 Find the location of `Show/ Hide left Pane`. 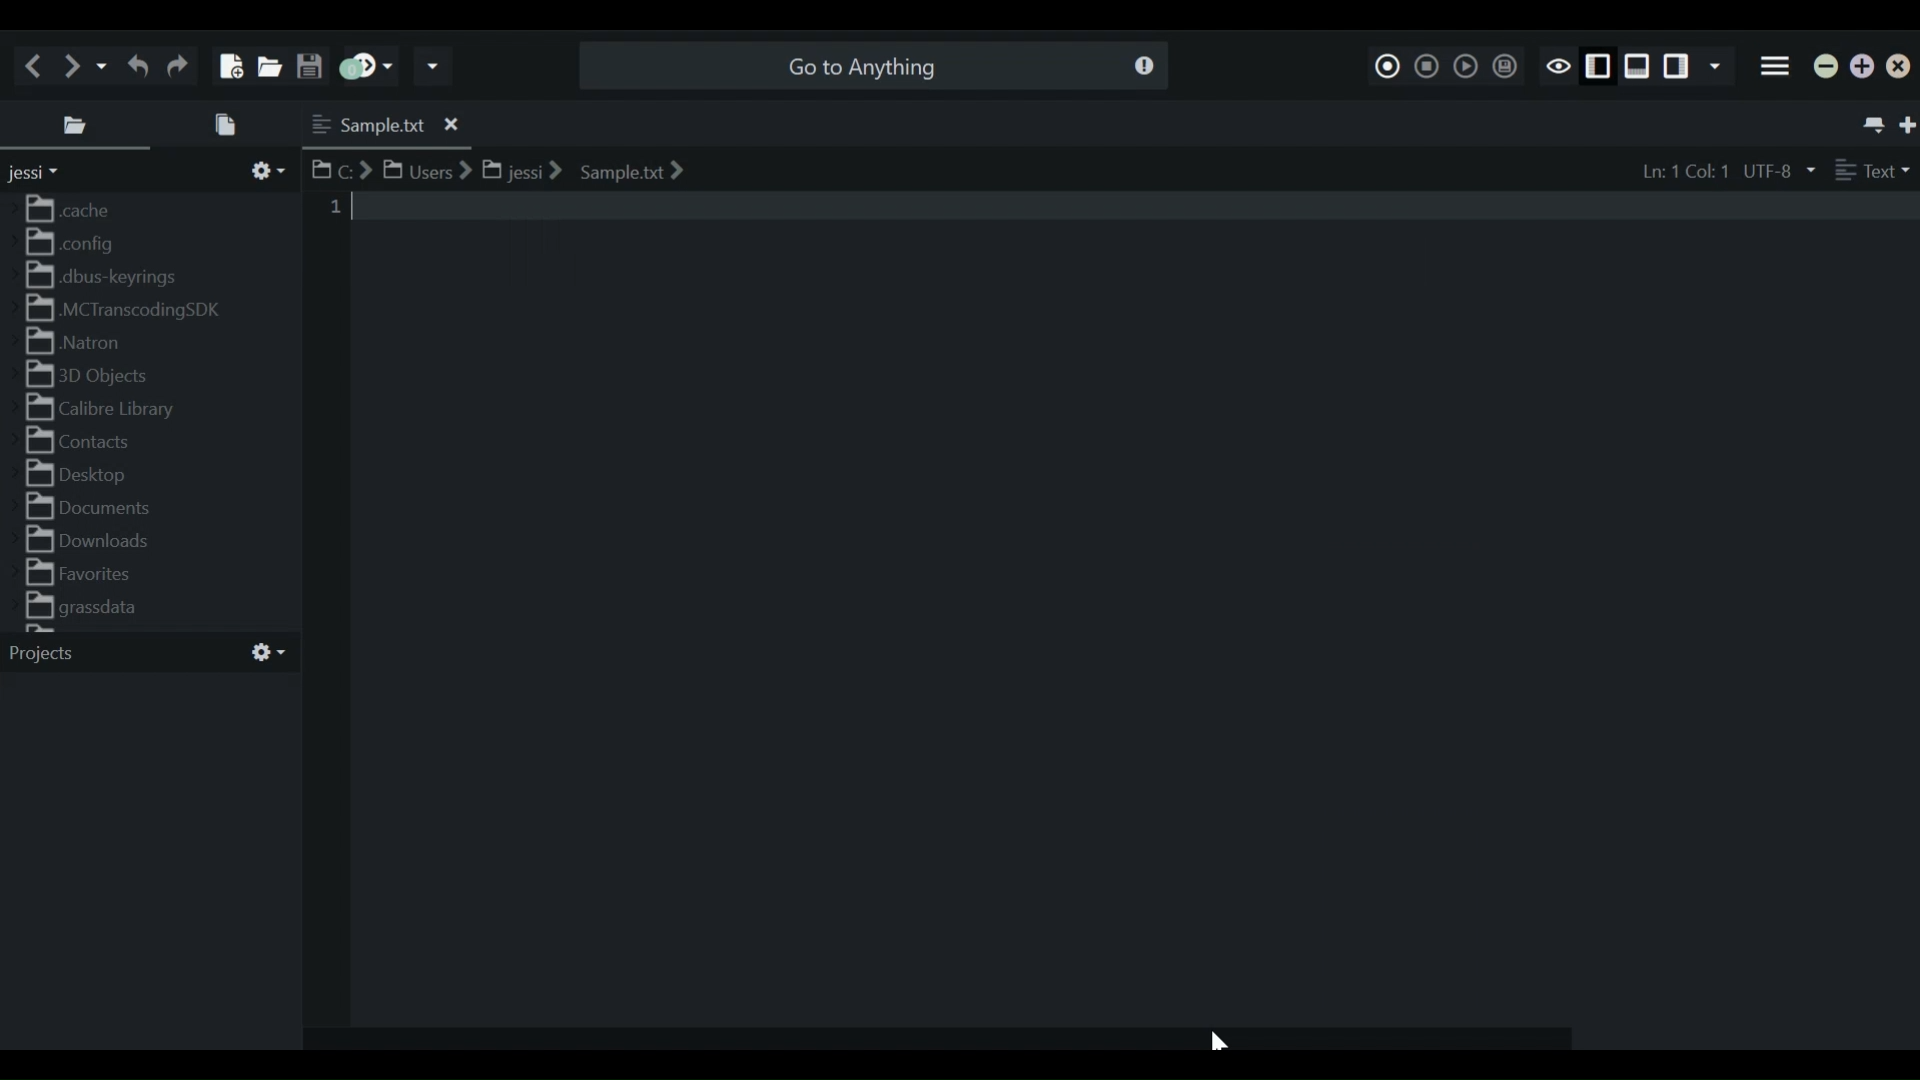

Show/ Hide left Pane is located at coordinates (1678, 66).